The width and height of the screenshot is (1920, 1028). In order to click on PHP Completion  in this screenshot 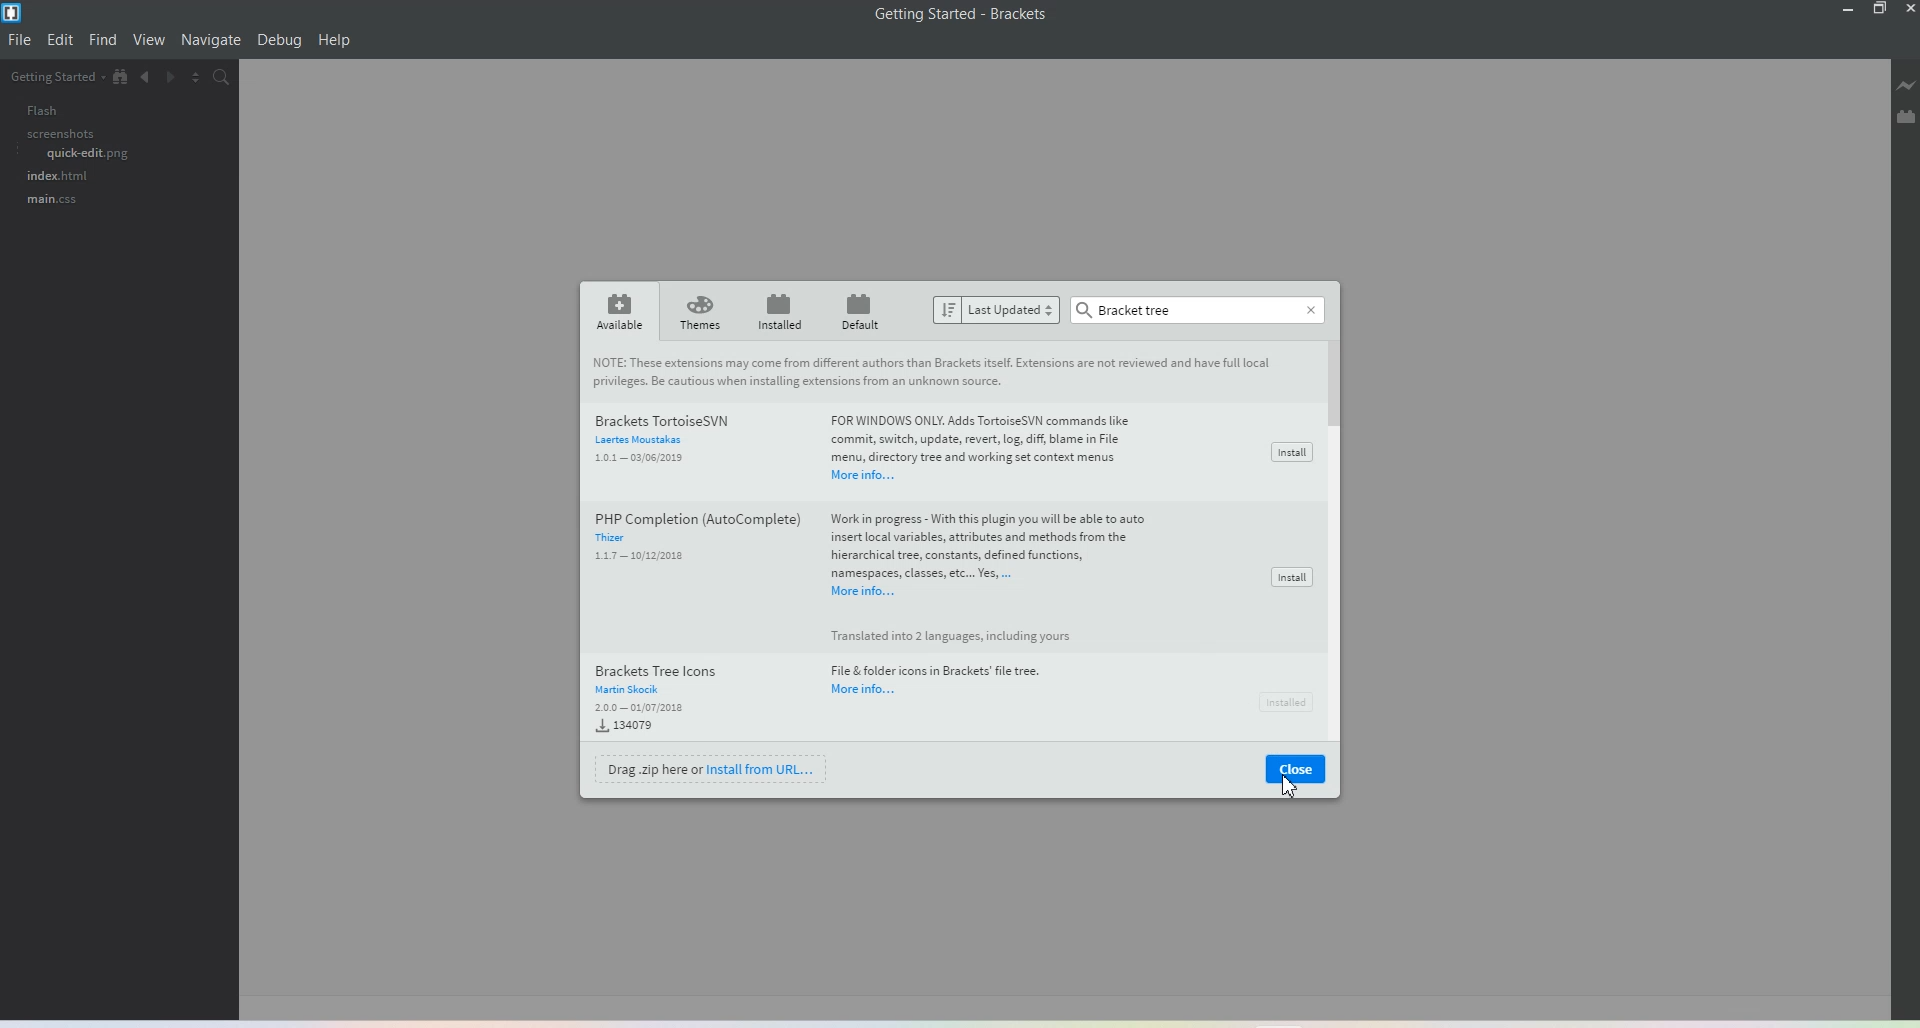, I will do `click(692, 544)`.